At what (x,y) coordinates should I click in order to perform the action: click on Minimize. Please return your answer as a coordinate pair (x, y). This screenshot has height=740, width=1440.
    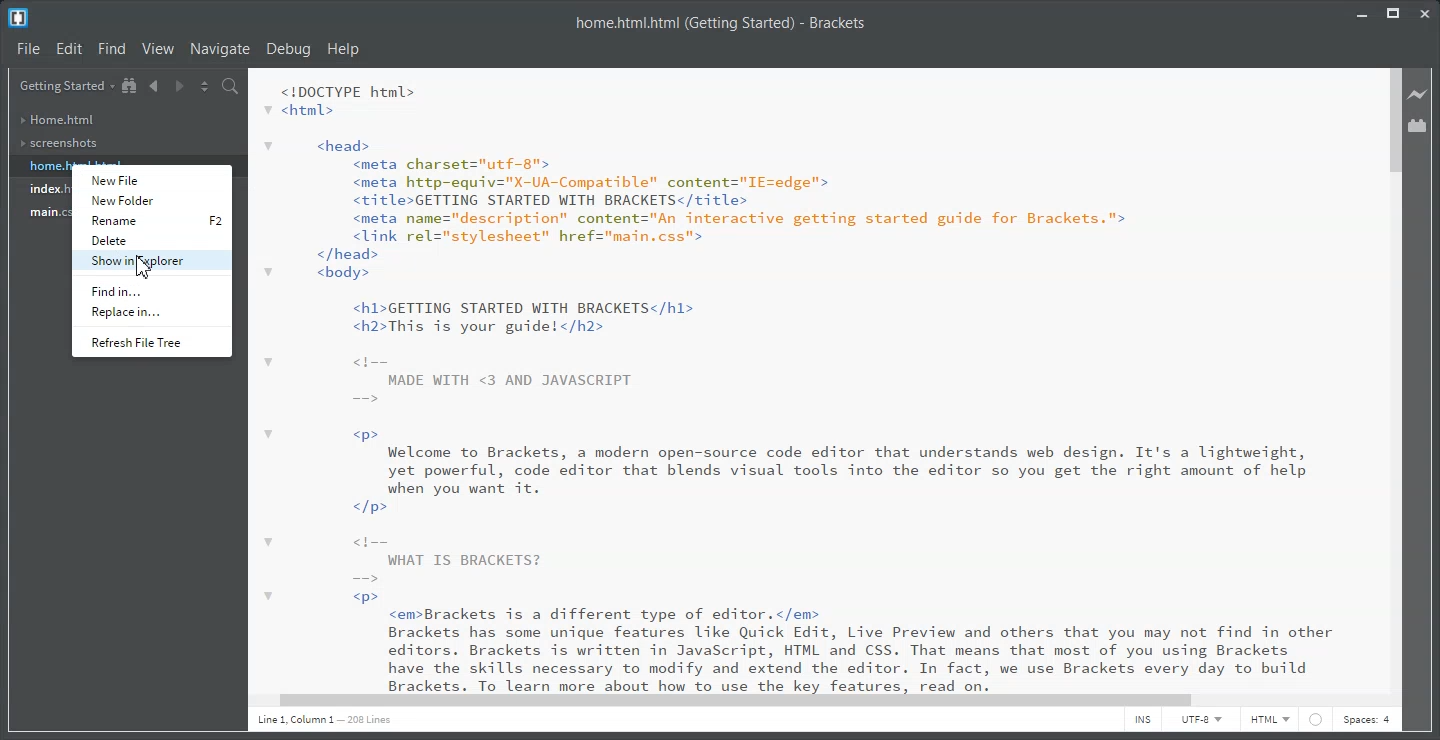
    Looking at the image, I should click on (1362, 11).